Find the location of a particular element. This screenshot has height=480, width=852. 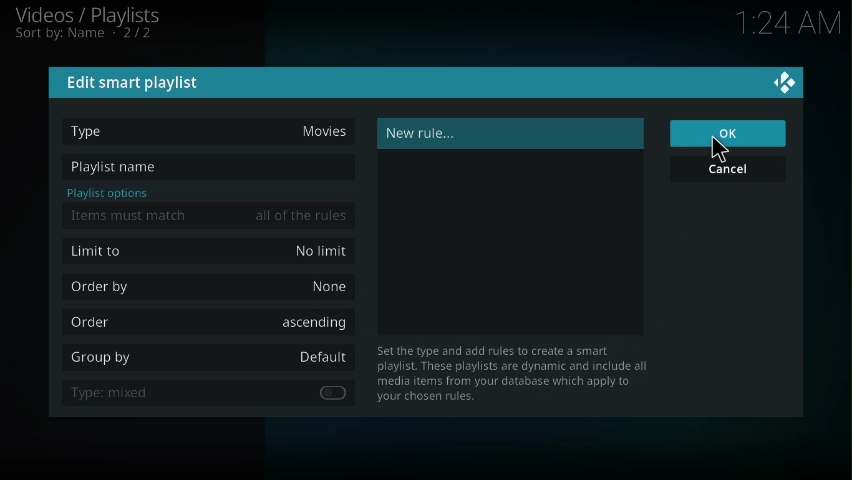

ascending is located at coordinates (316, 323).